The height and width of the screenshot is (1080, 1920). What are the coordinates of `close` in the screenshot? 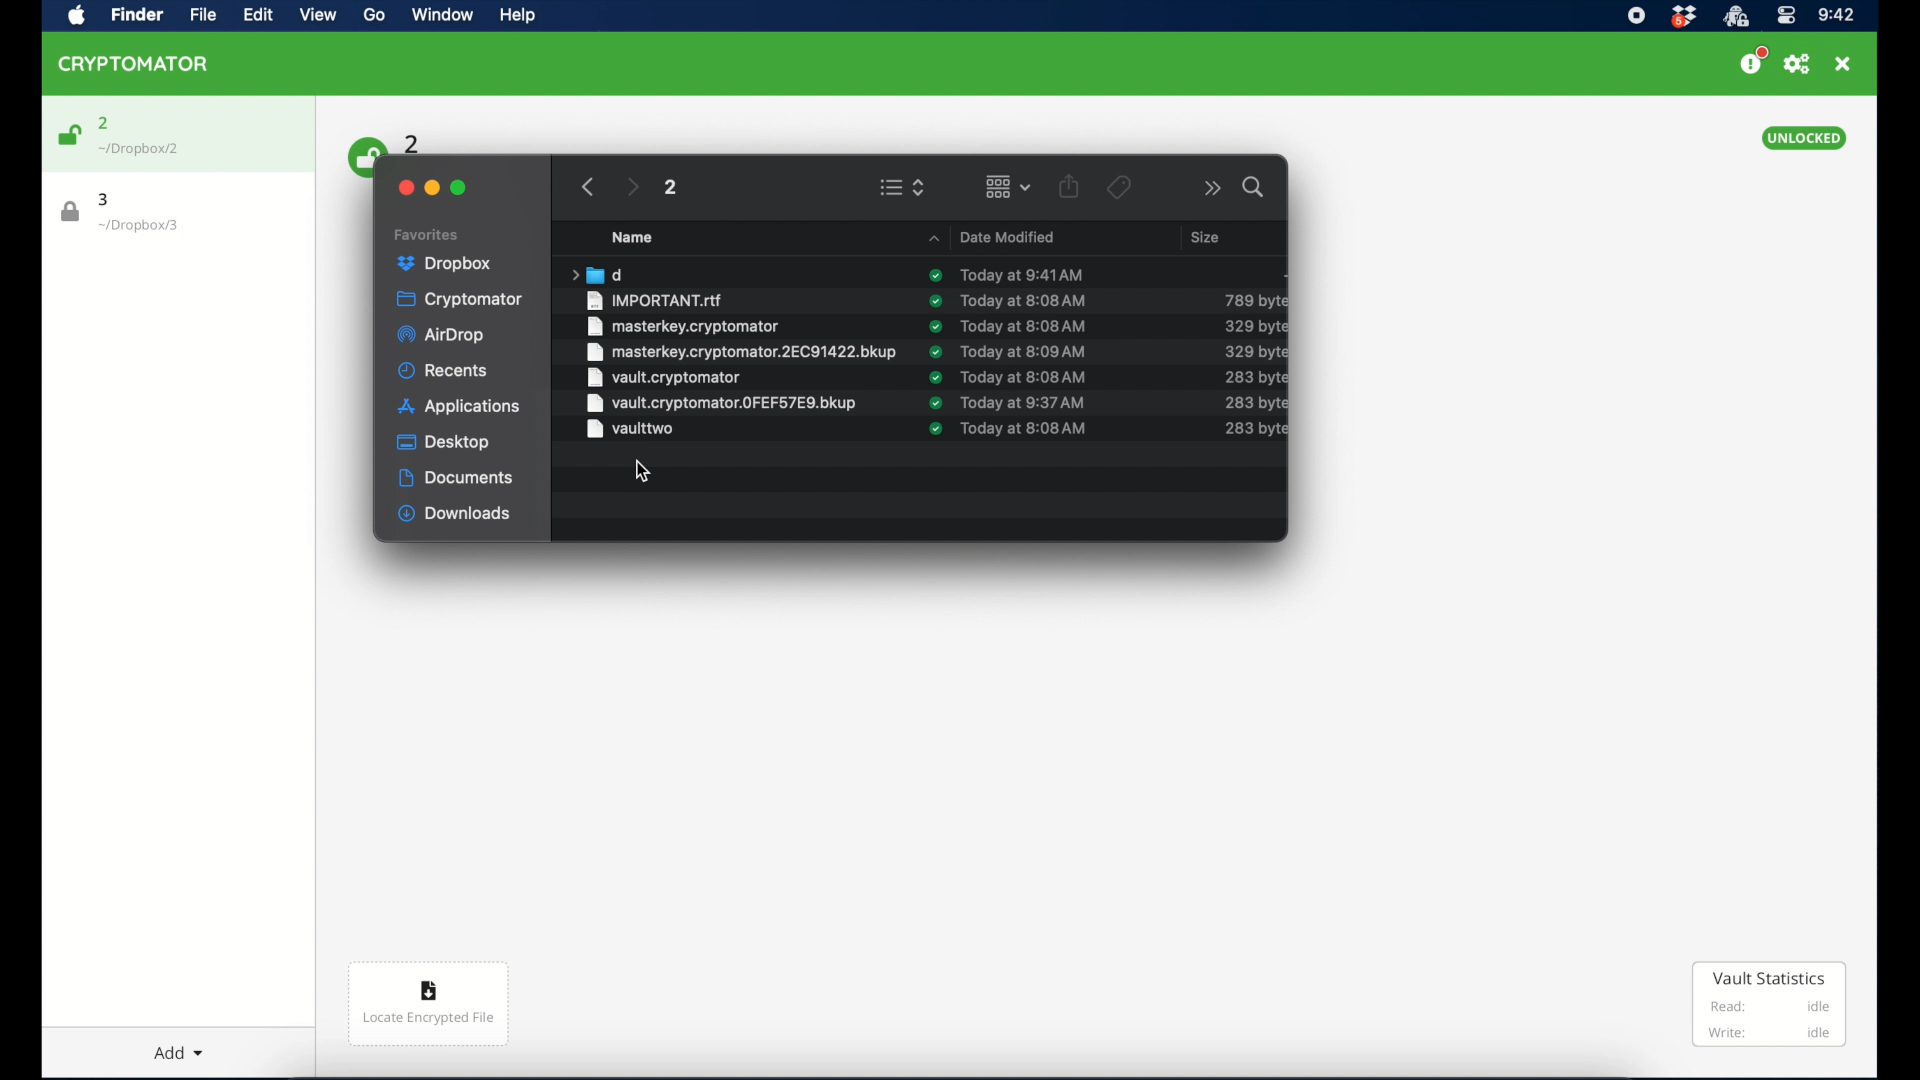 It's located at (404, 188).